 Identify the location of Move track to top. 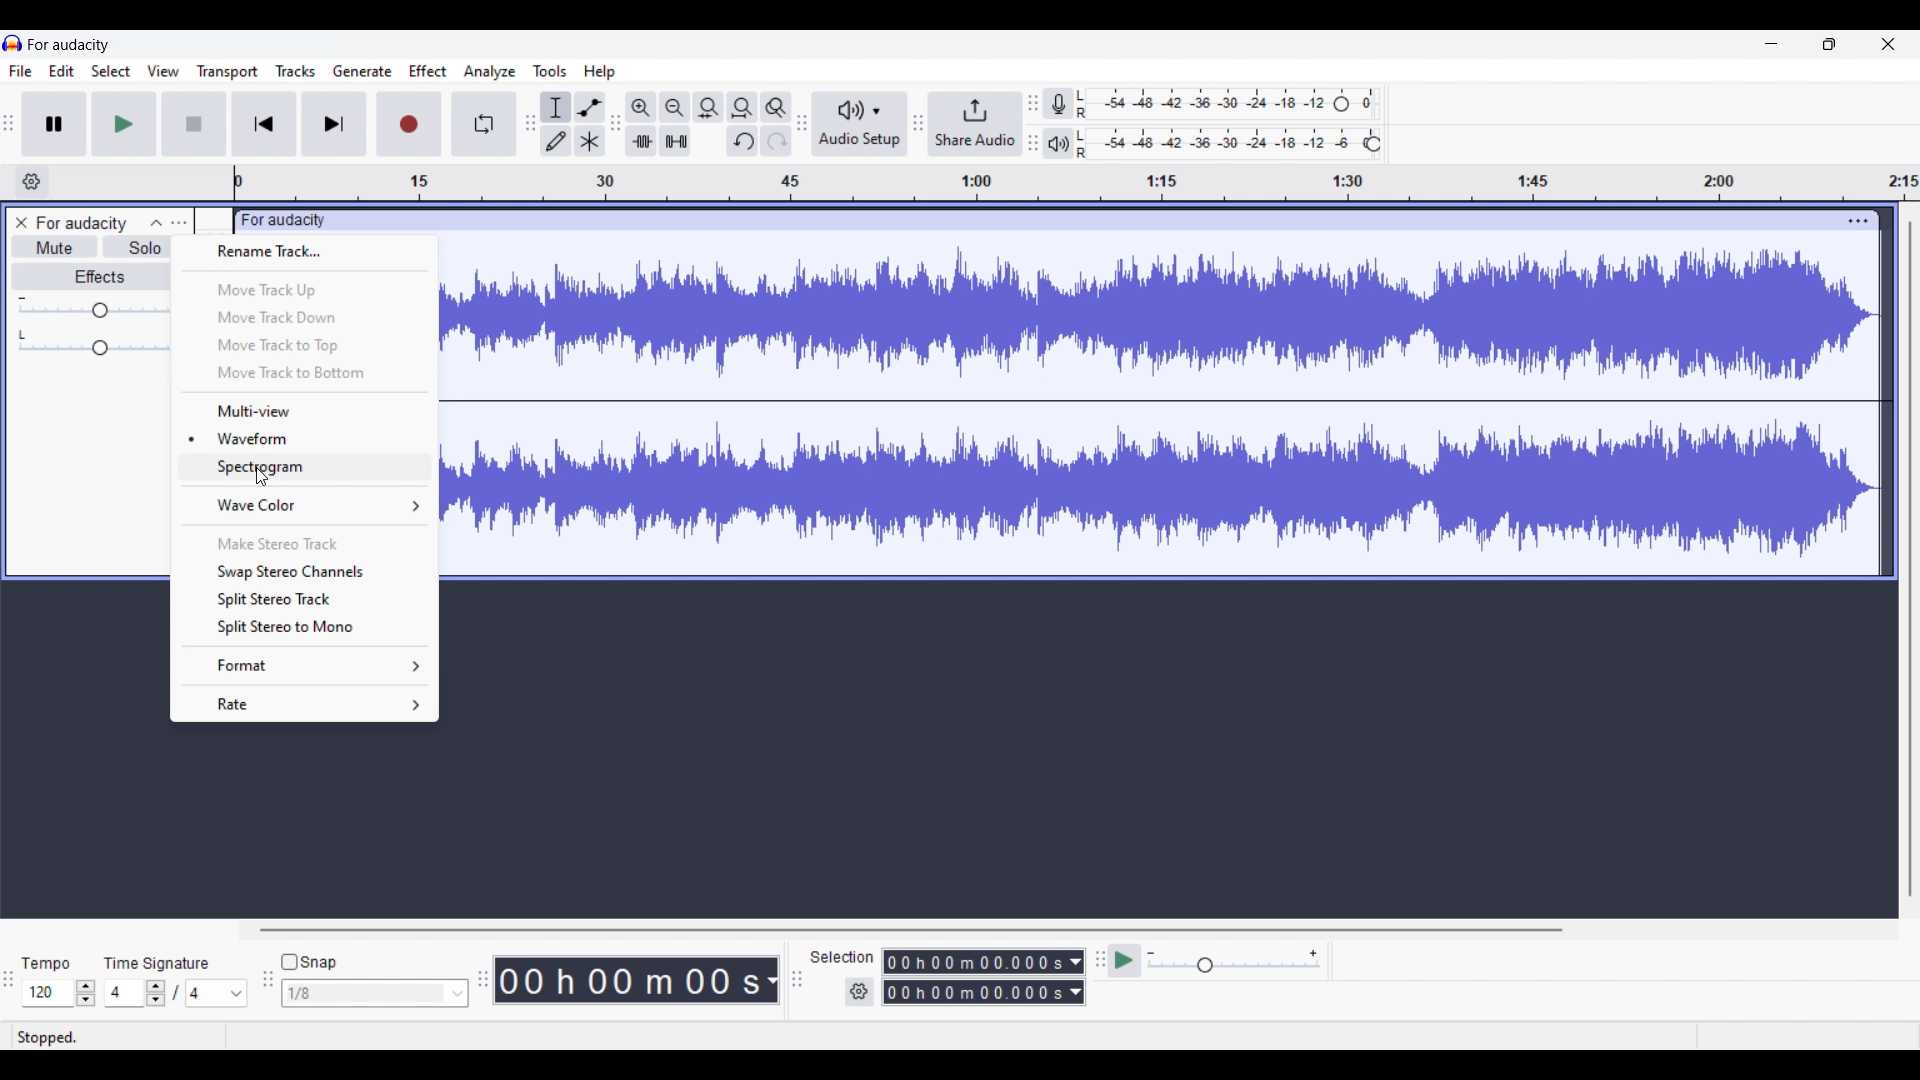
(308, 346).